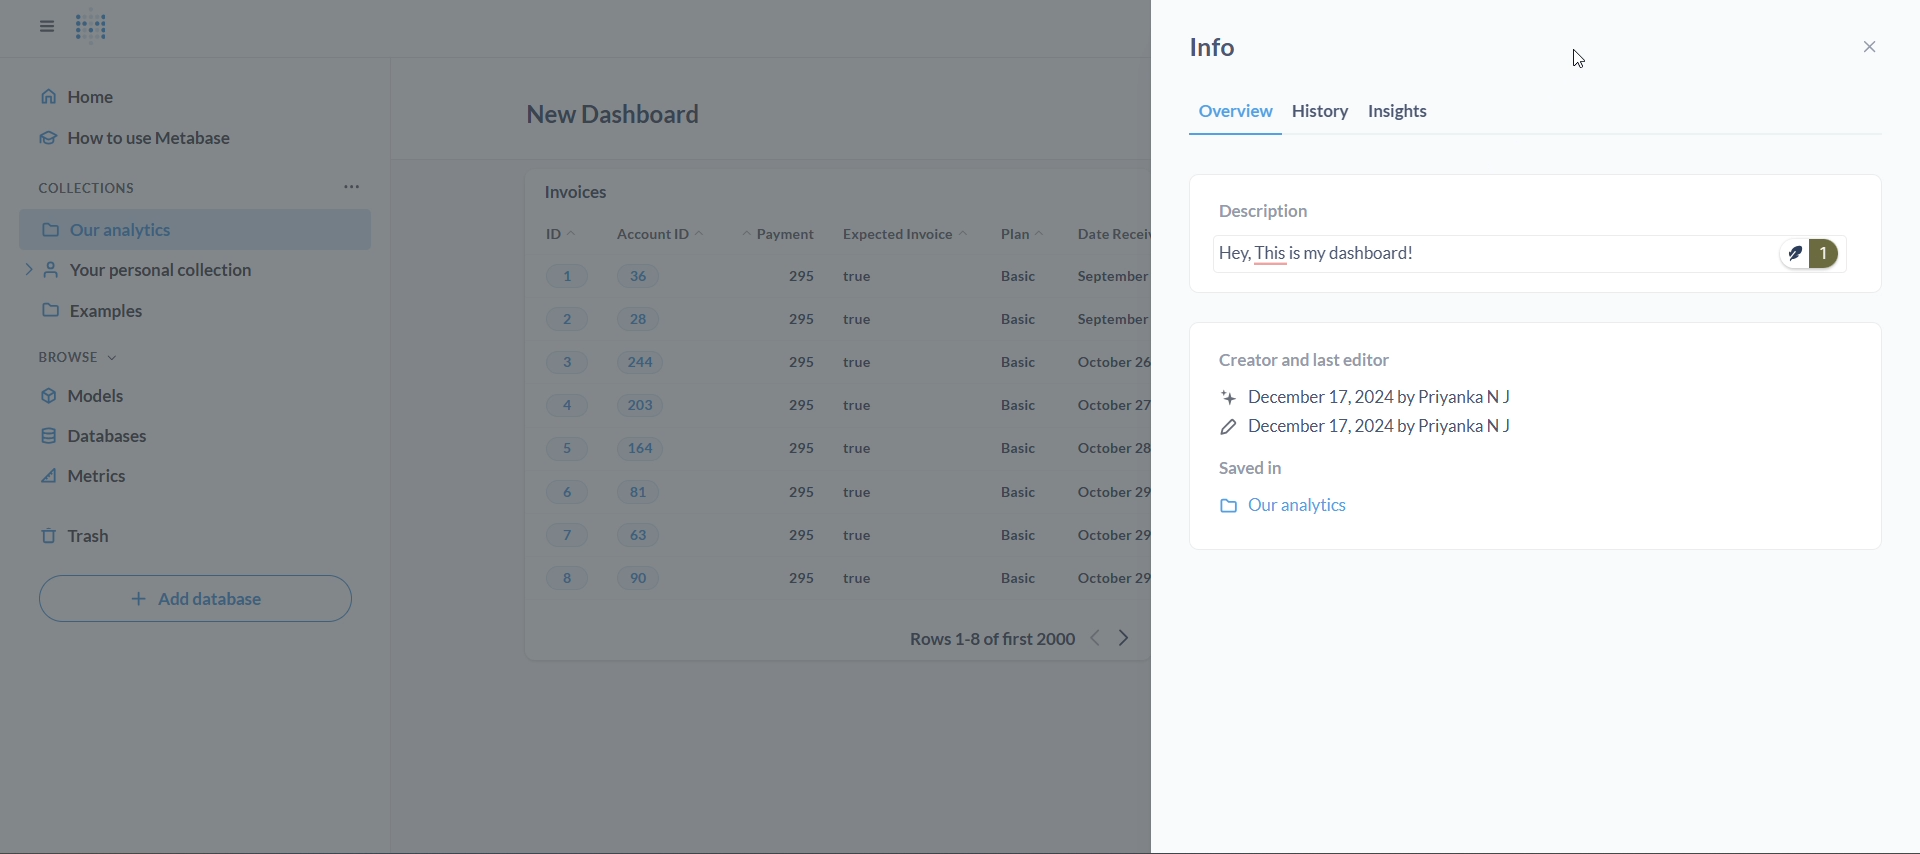  I want to click on 4, so click(567, 407).